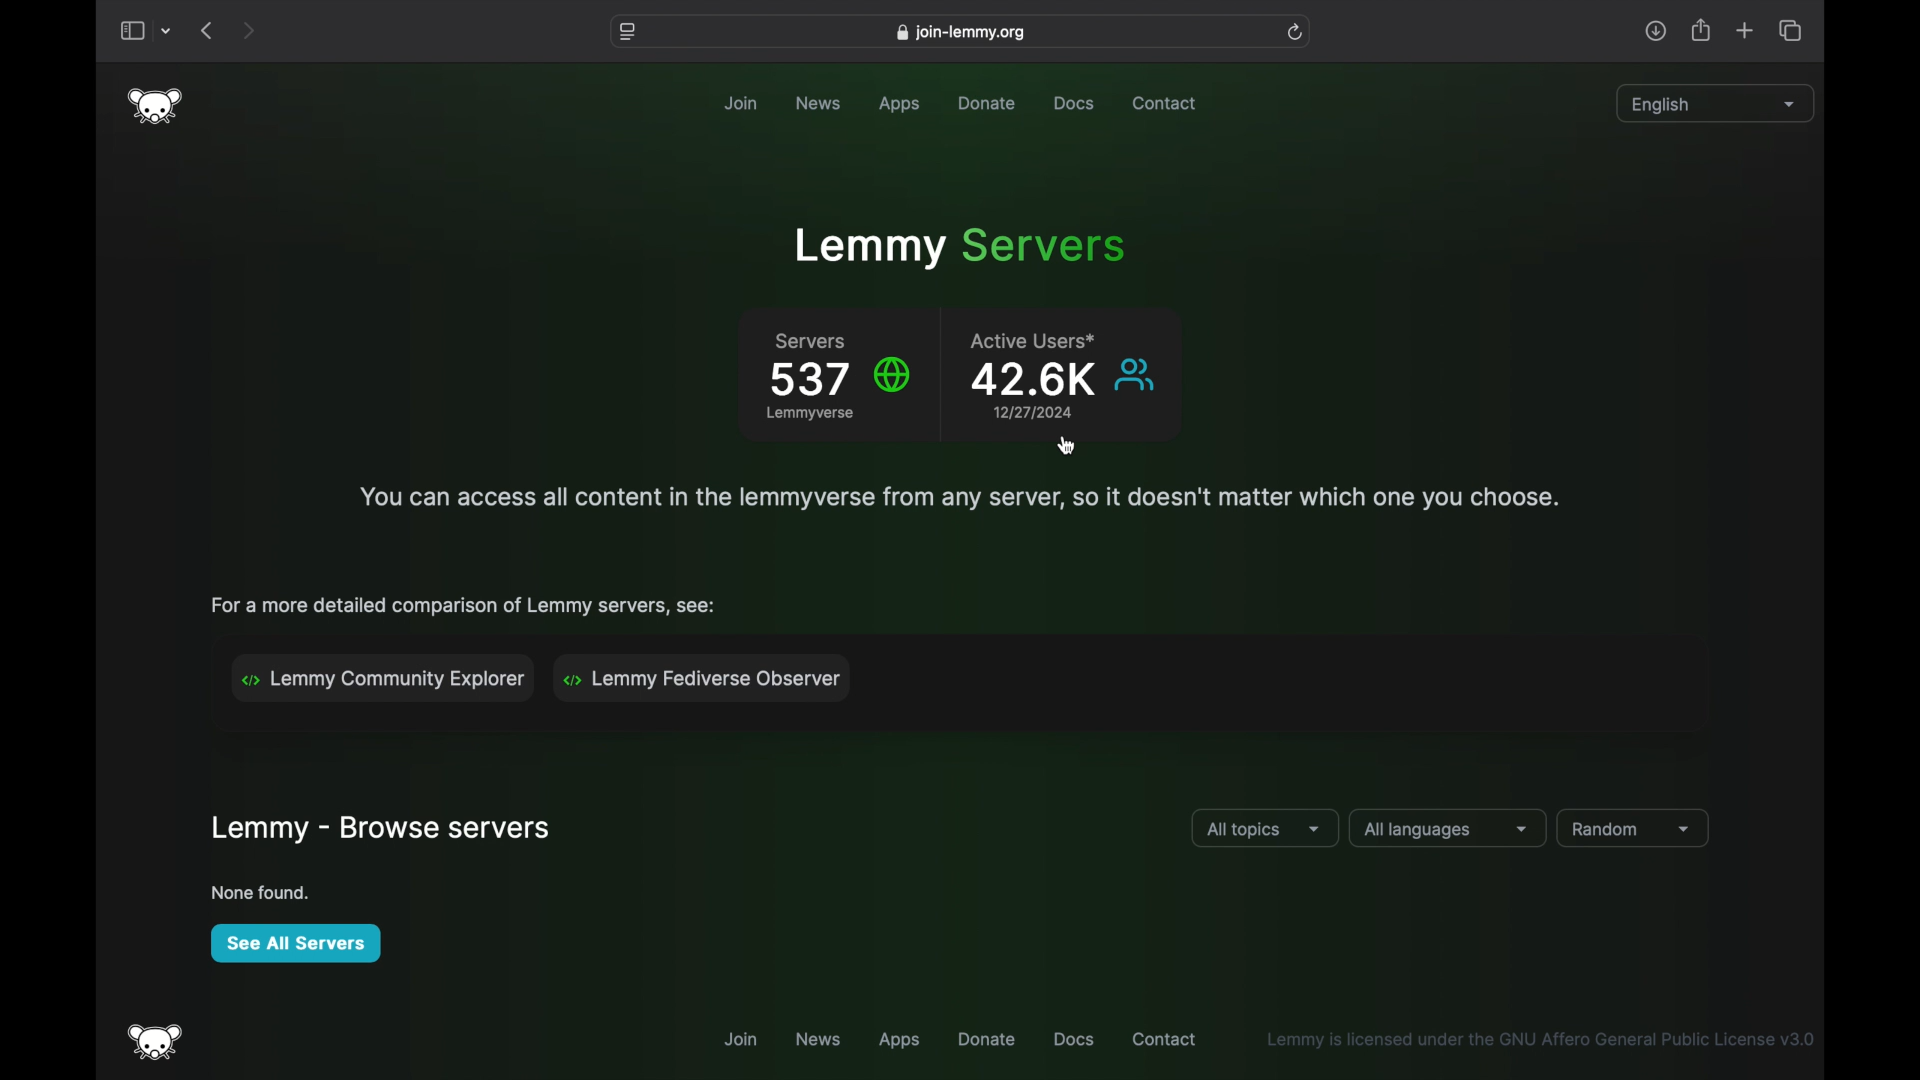 This screenshot has height=1080, width=1920. Describe the element at coordinates (1448, 829) in the screenshot. I see `all languages` at that location.